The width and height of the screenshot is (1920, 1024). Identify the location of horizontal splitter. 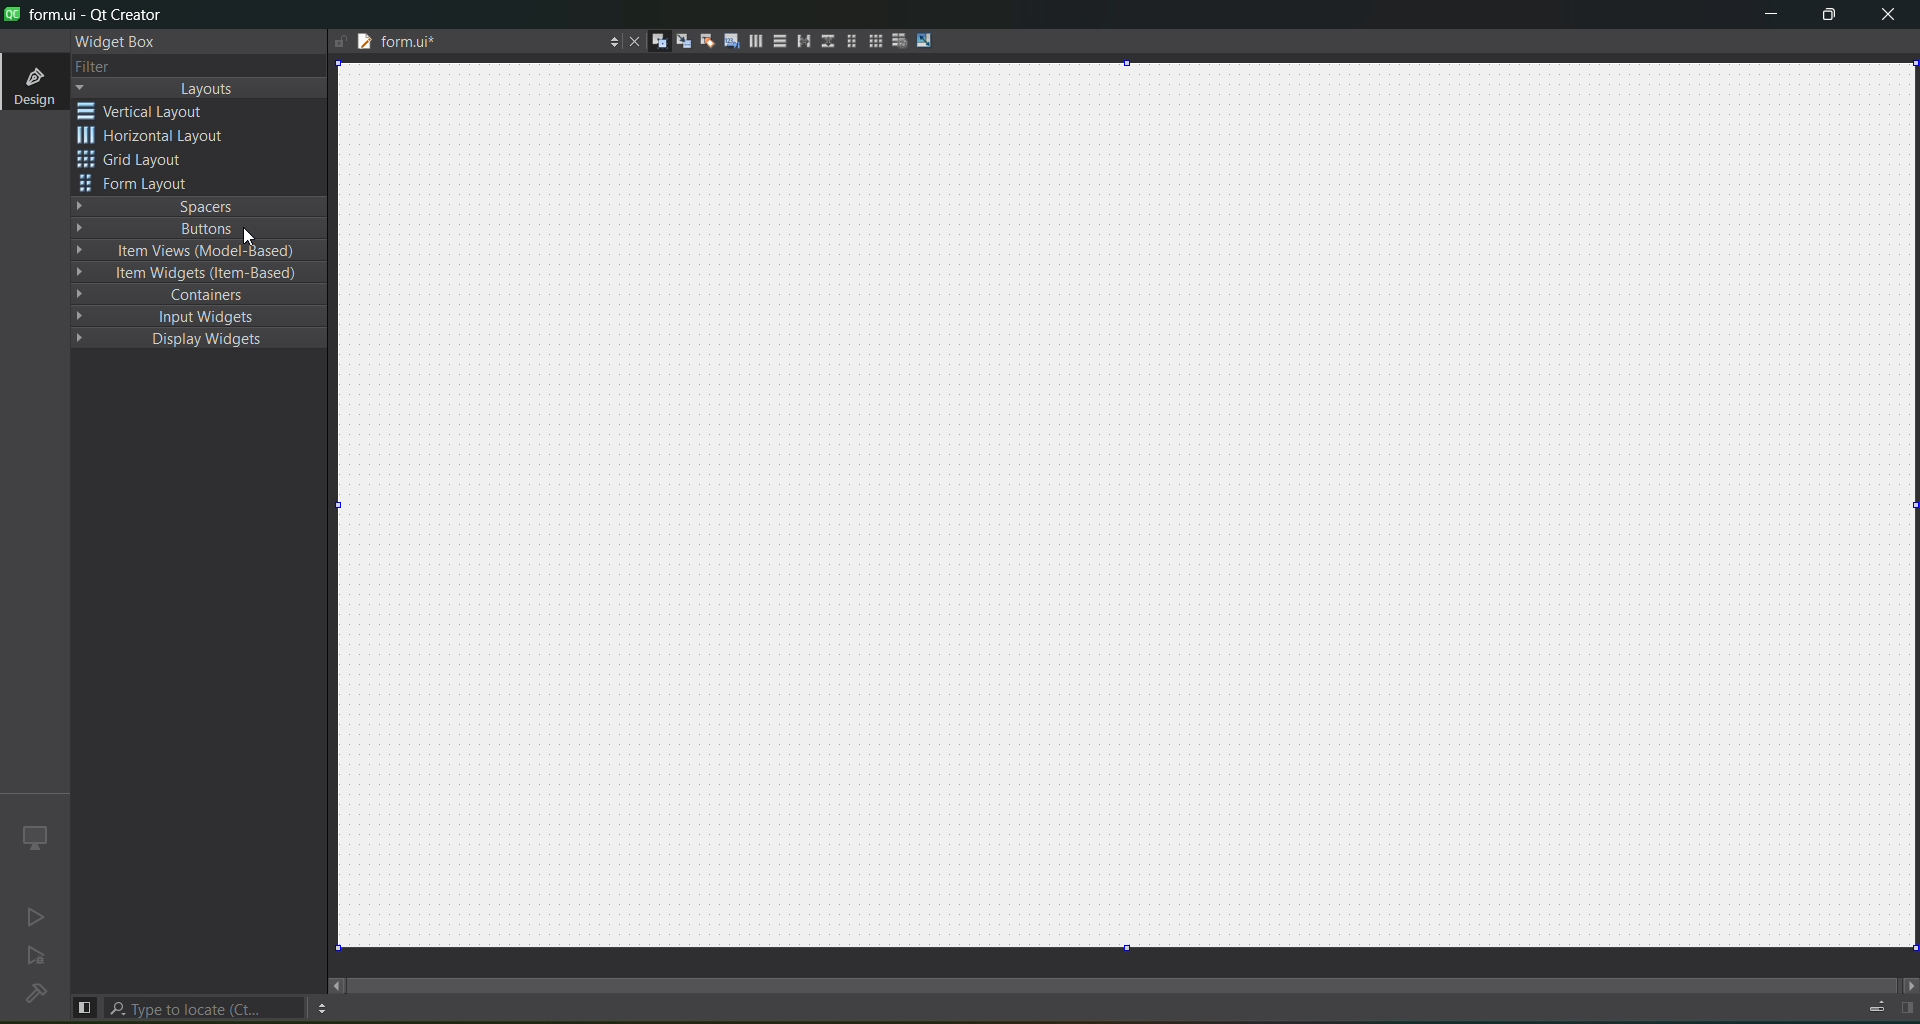
(800, 44).